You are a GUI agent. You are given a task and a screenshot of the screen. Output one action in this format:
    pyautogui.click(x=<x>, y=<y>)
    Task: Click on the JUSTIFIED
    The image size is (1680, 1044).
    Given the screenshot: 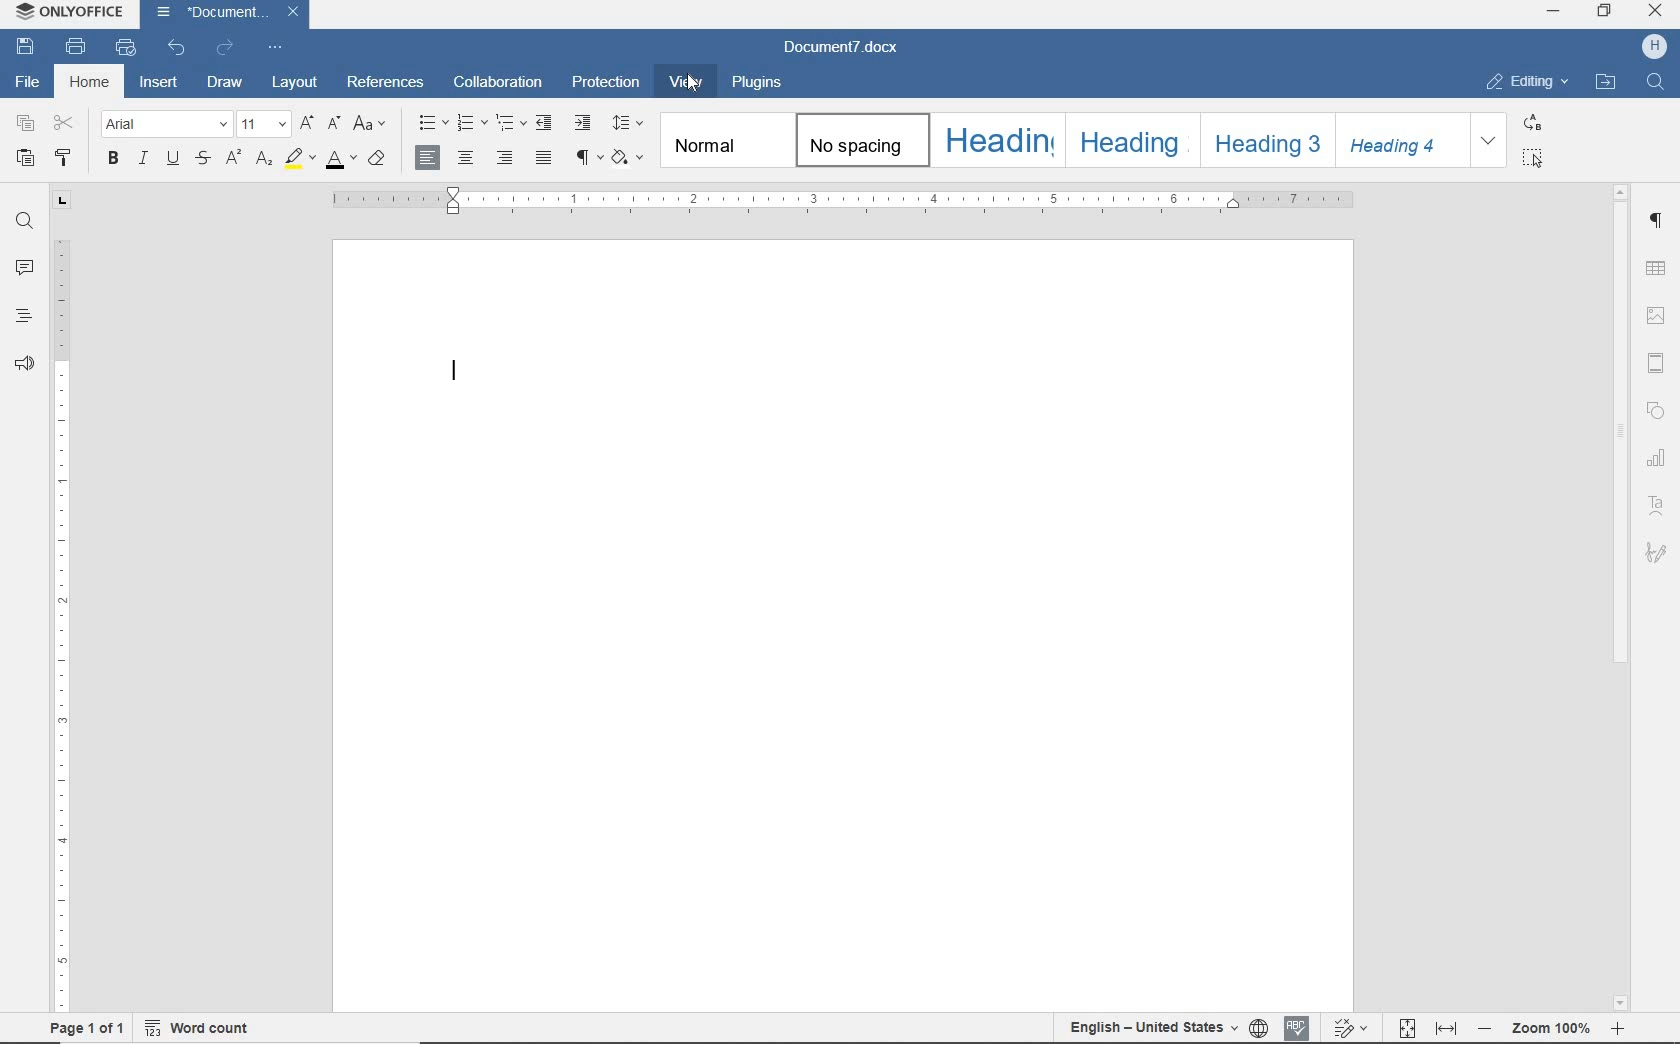 What is the action you would take?
    pyautogui.click(x=545, y=158)
    